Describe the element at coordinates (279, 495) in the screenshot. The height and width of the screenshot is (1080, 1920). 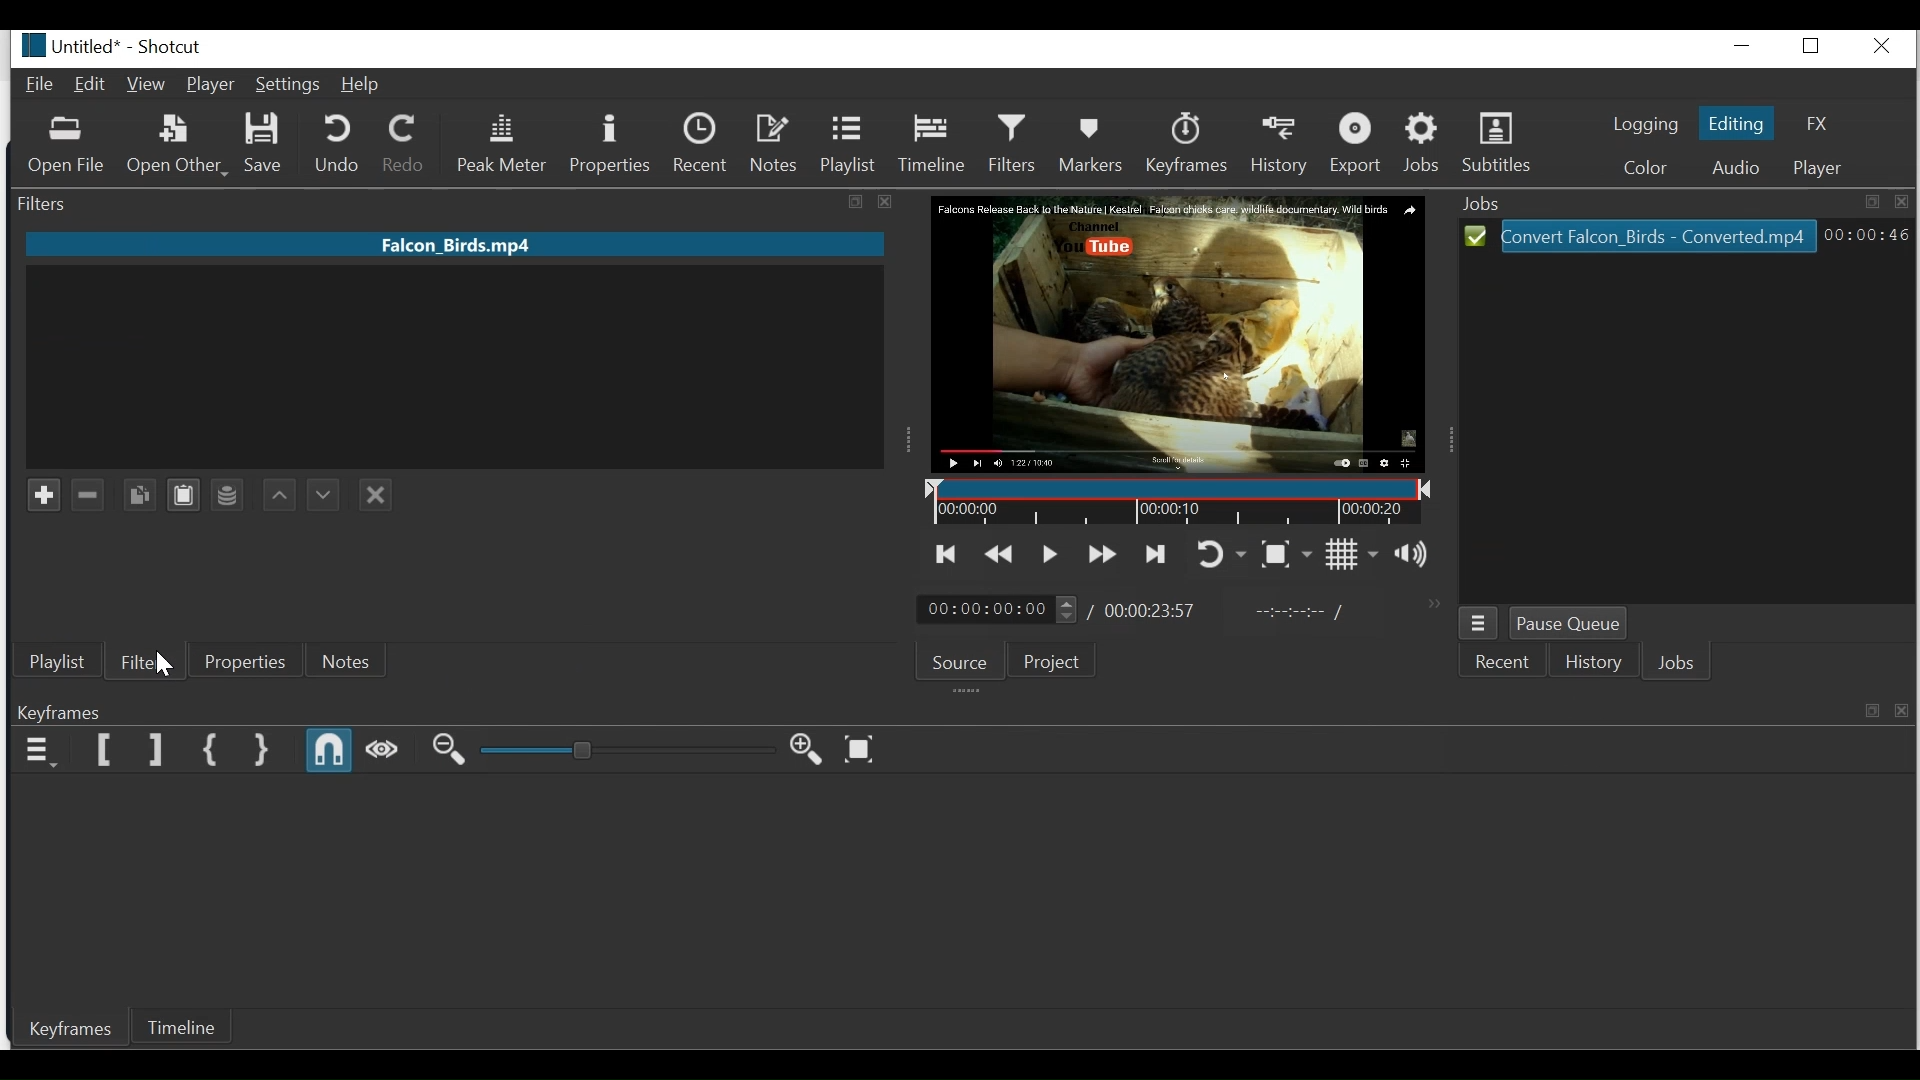
I see `Move Filter up` at that location.